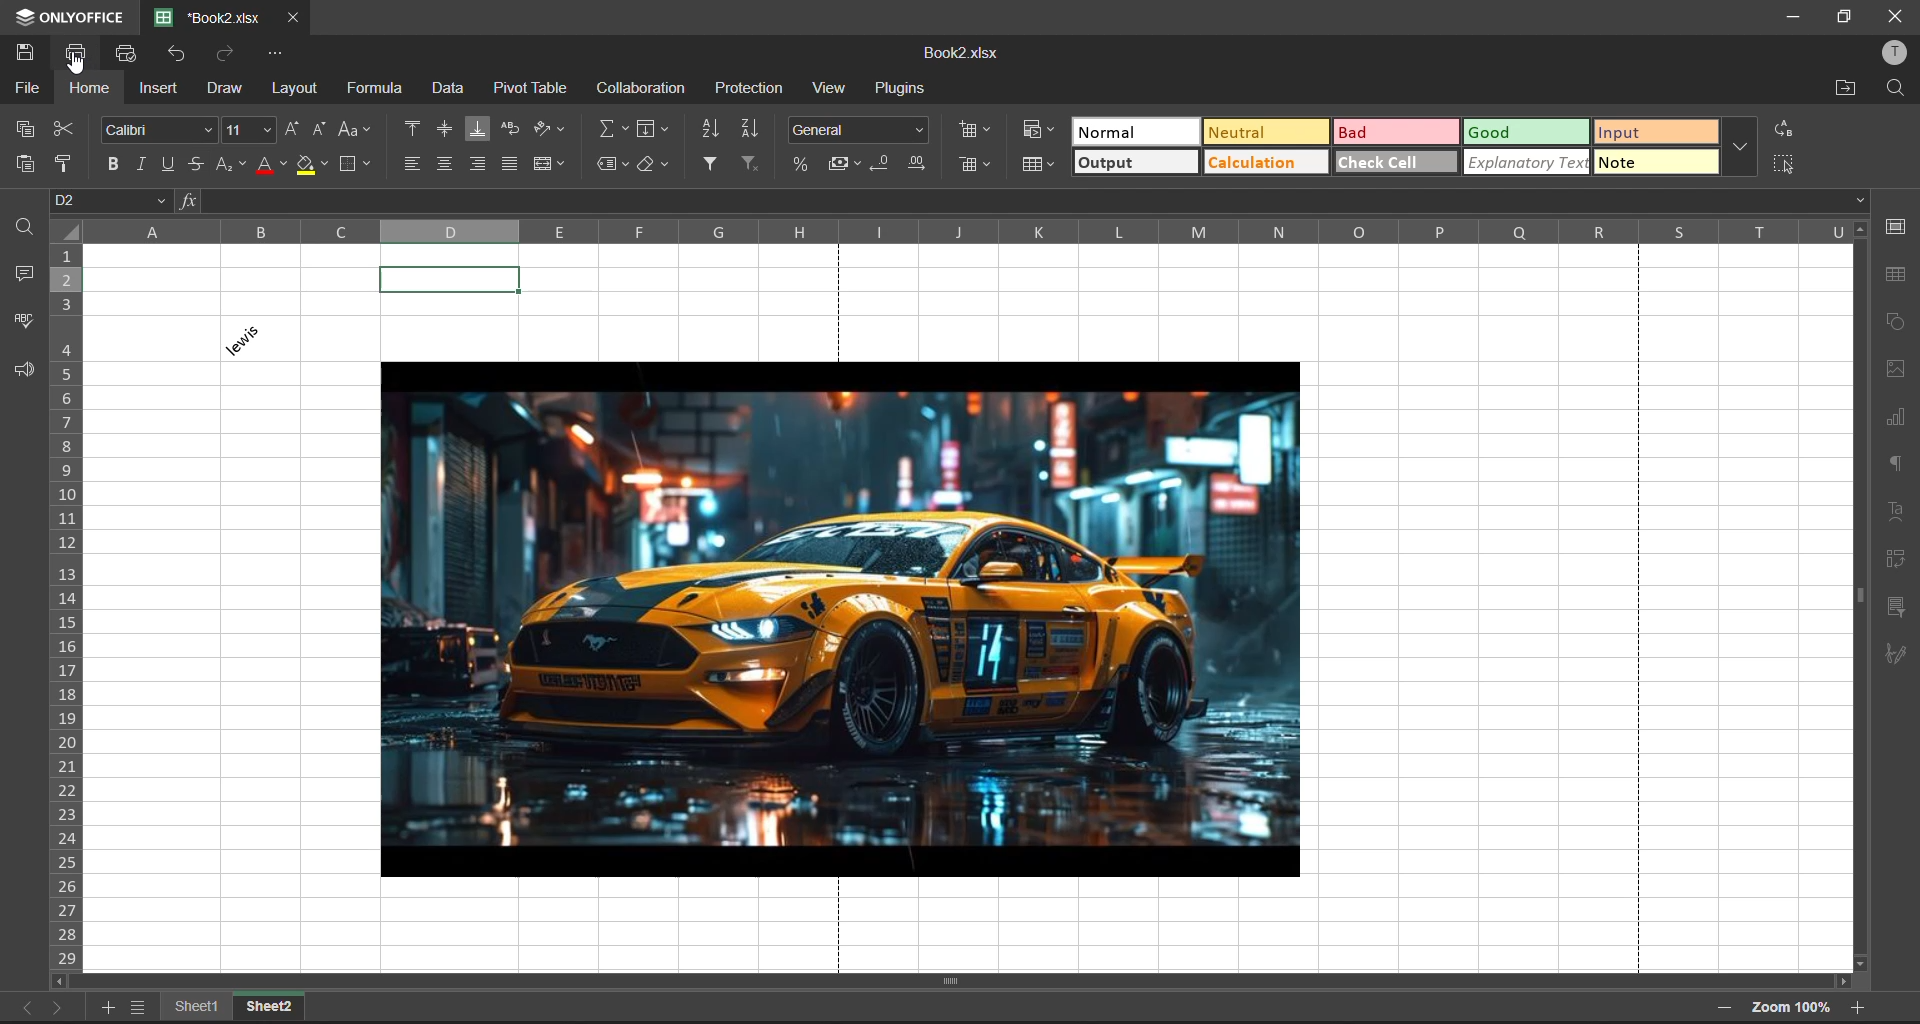  I want to click on shapes, so click(1895, 323).